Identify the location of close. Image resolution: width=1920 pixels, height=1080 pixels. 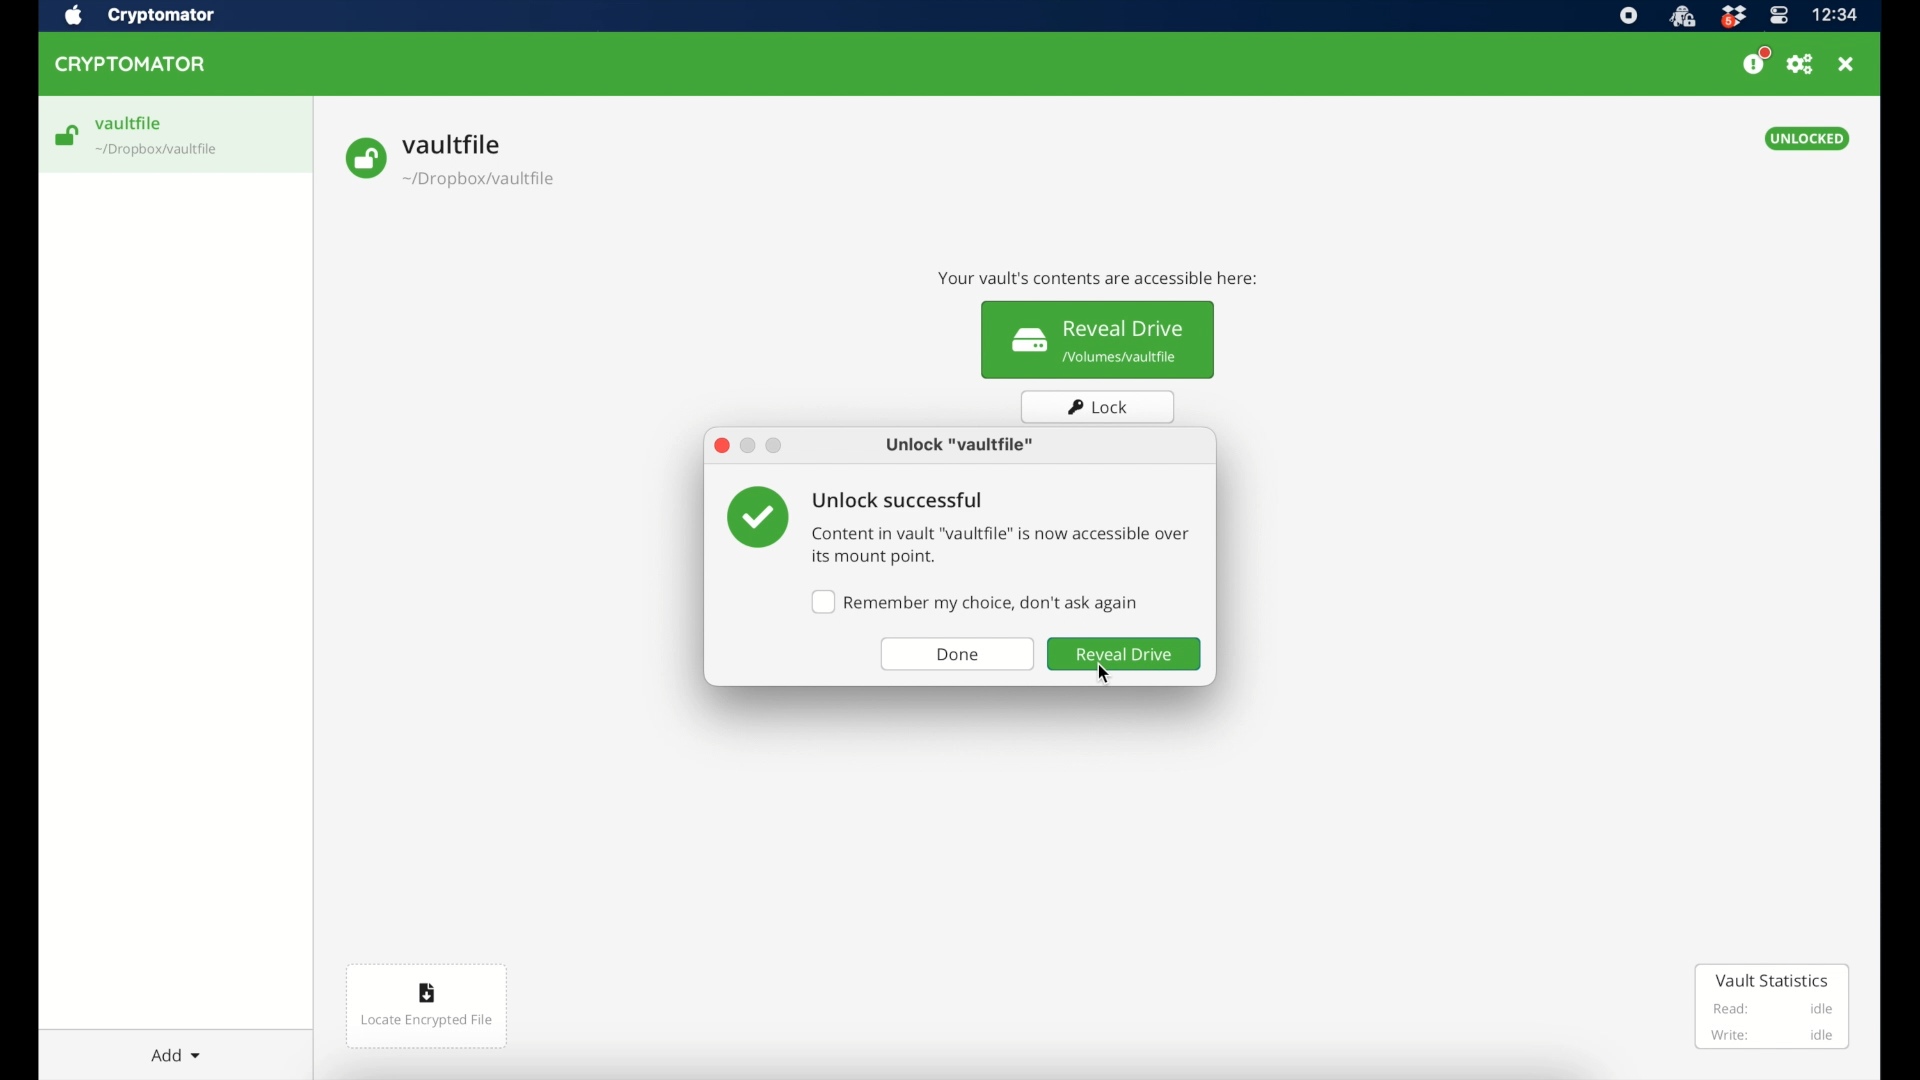
(720, 446).